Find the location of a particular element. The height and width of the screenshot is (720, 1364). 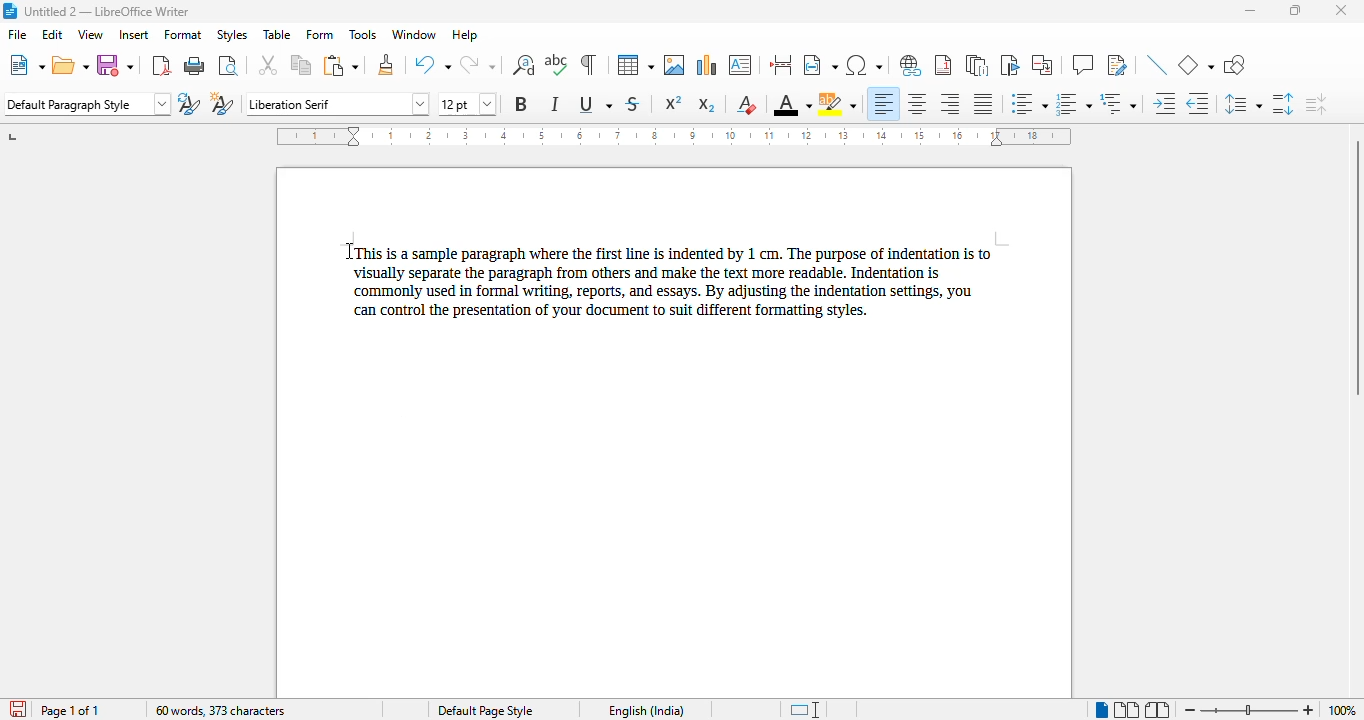

show draw functions is located at coordinates (1234, 65).